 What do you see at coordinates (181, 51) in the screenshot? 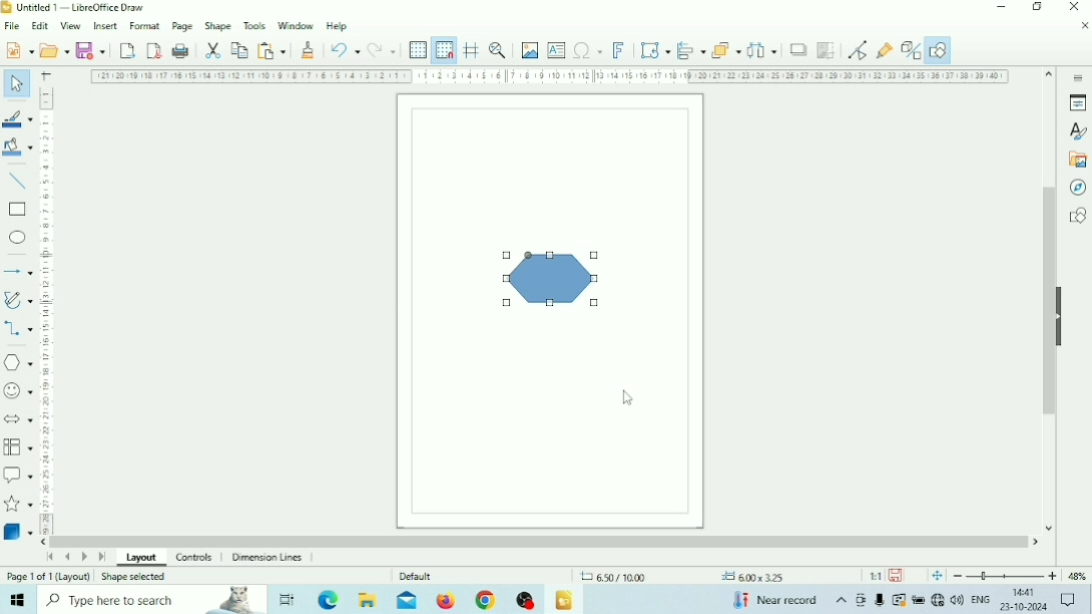
I see `Print` at bounding box center [181, 51].